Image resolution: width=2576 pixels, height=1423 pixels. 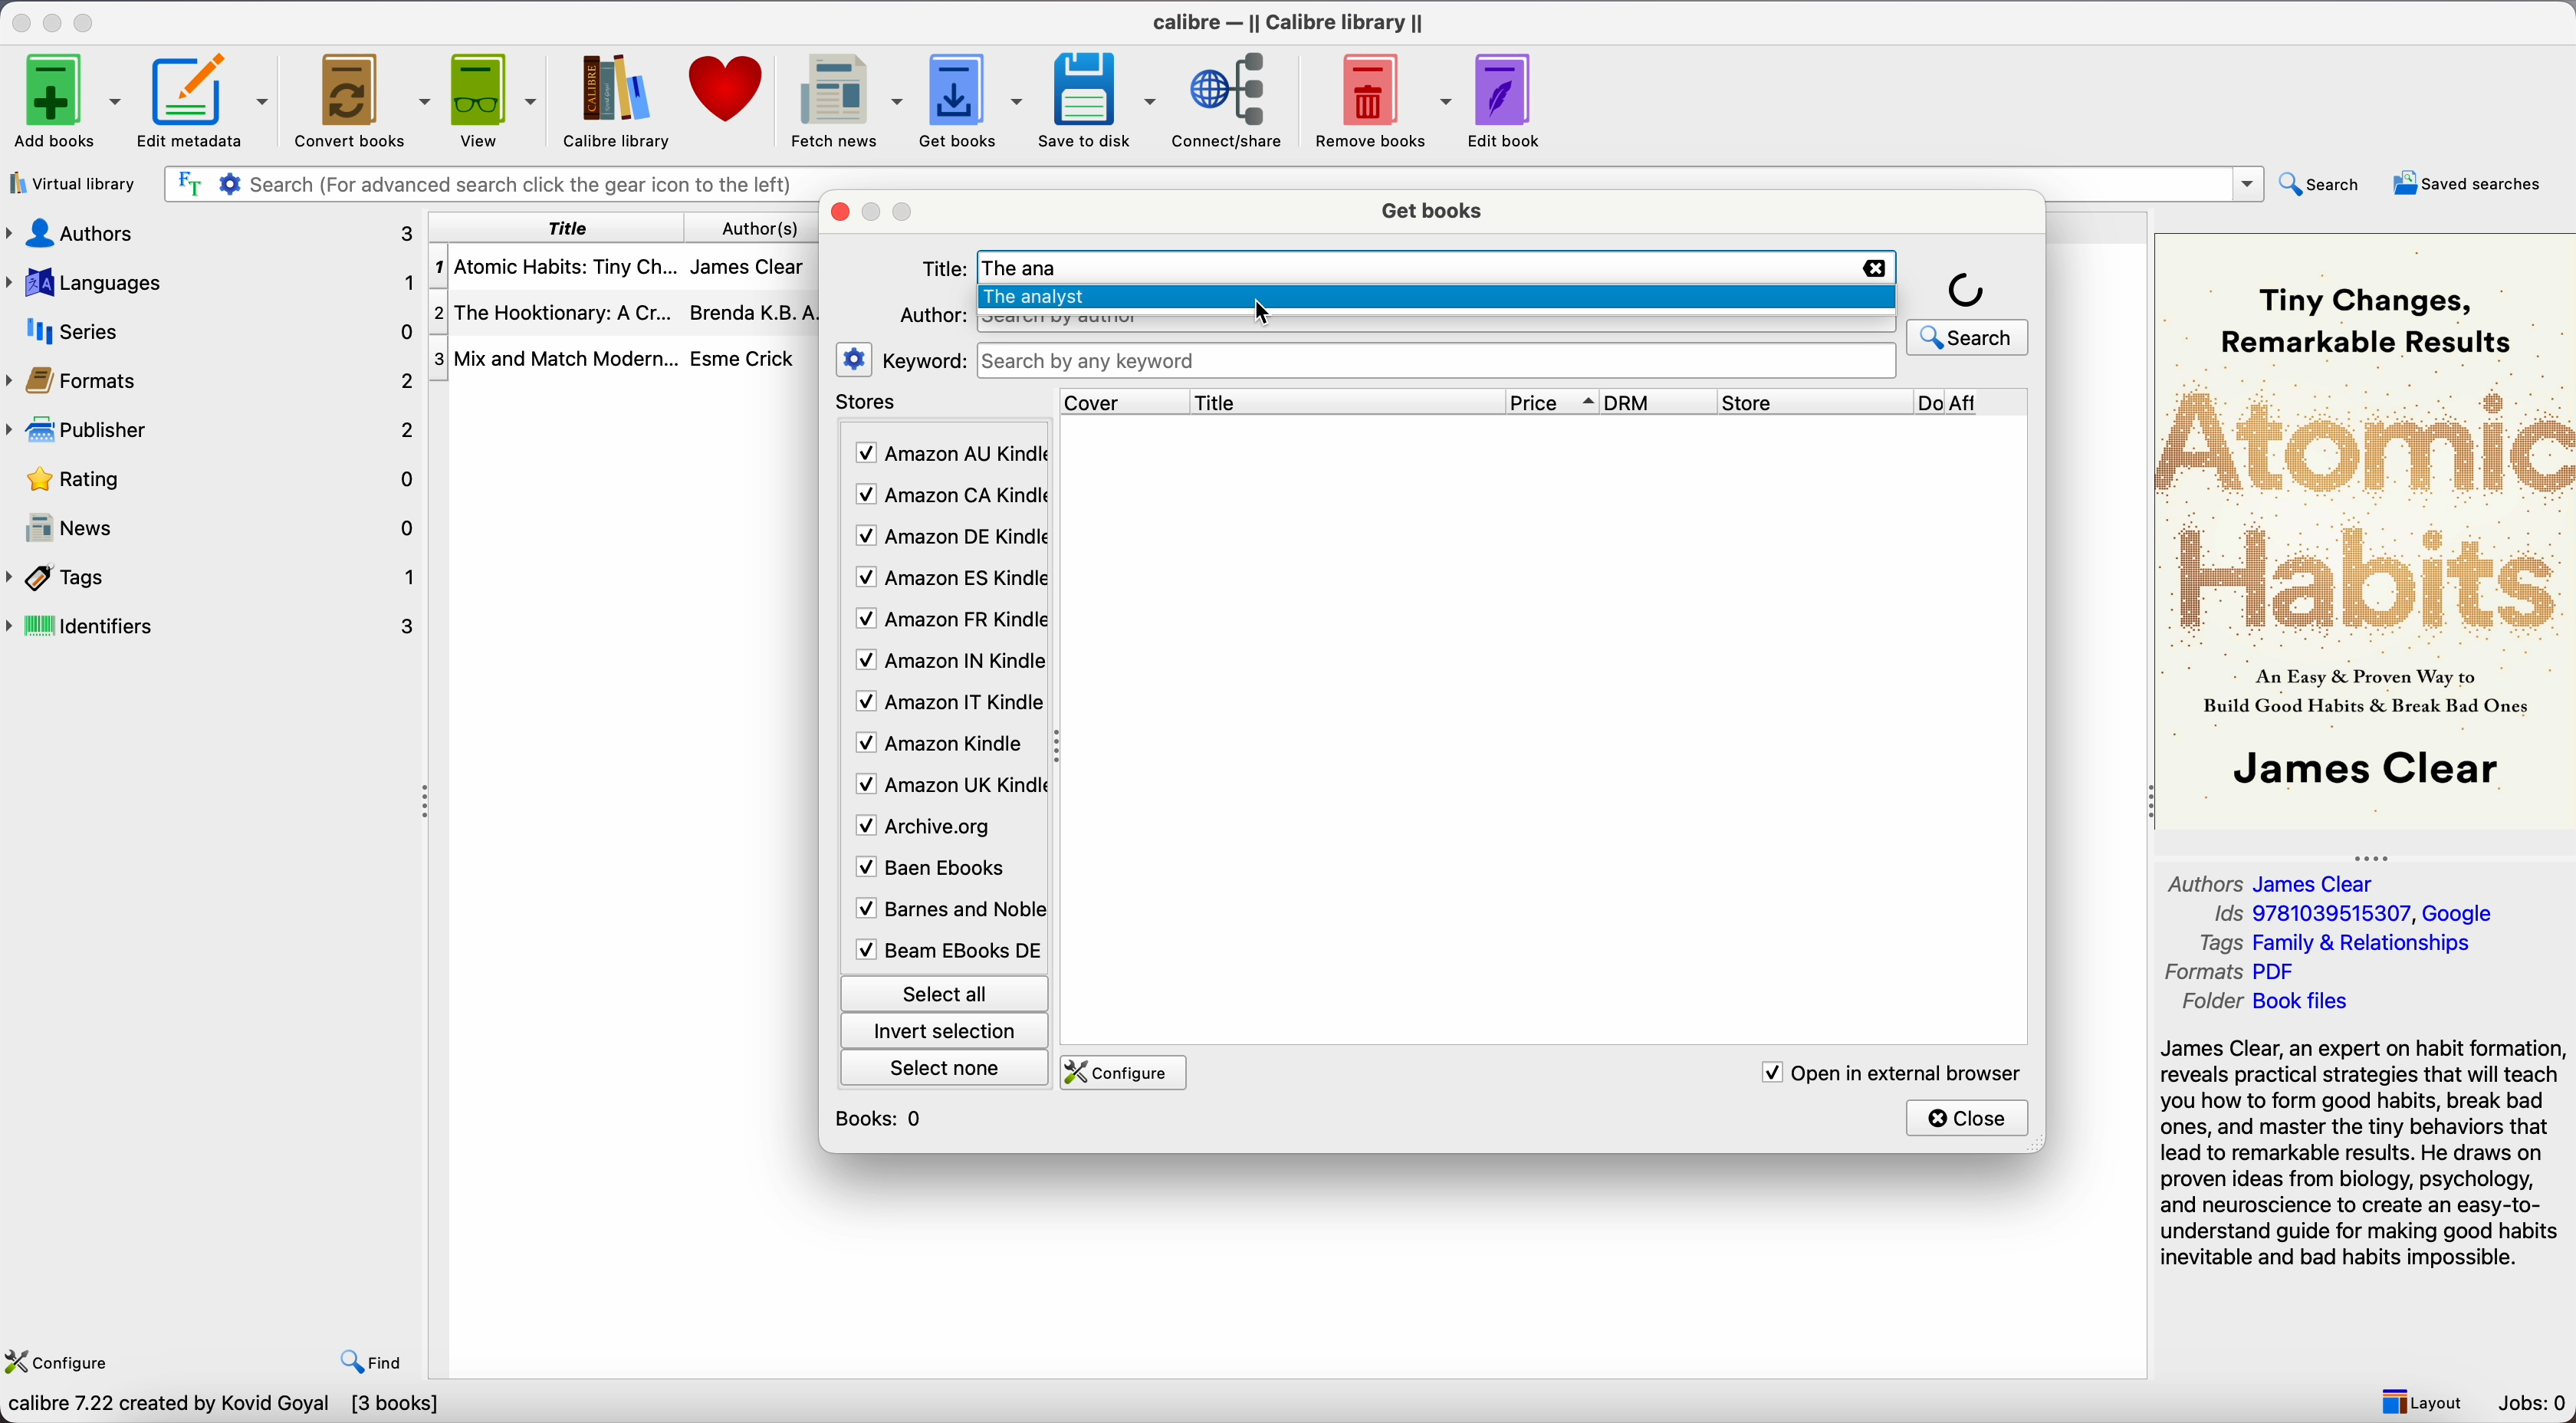 What do you see at coordinates (2536, 1406) in the screenshot?
I see `Jobs: 0` at bounding box center [2536, 1406].